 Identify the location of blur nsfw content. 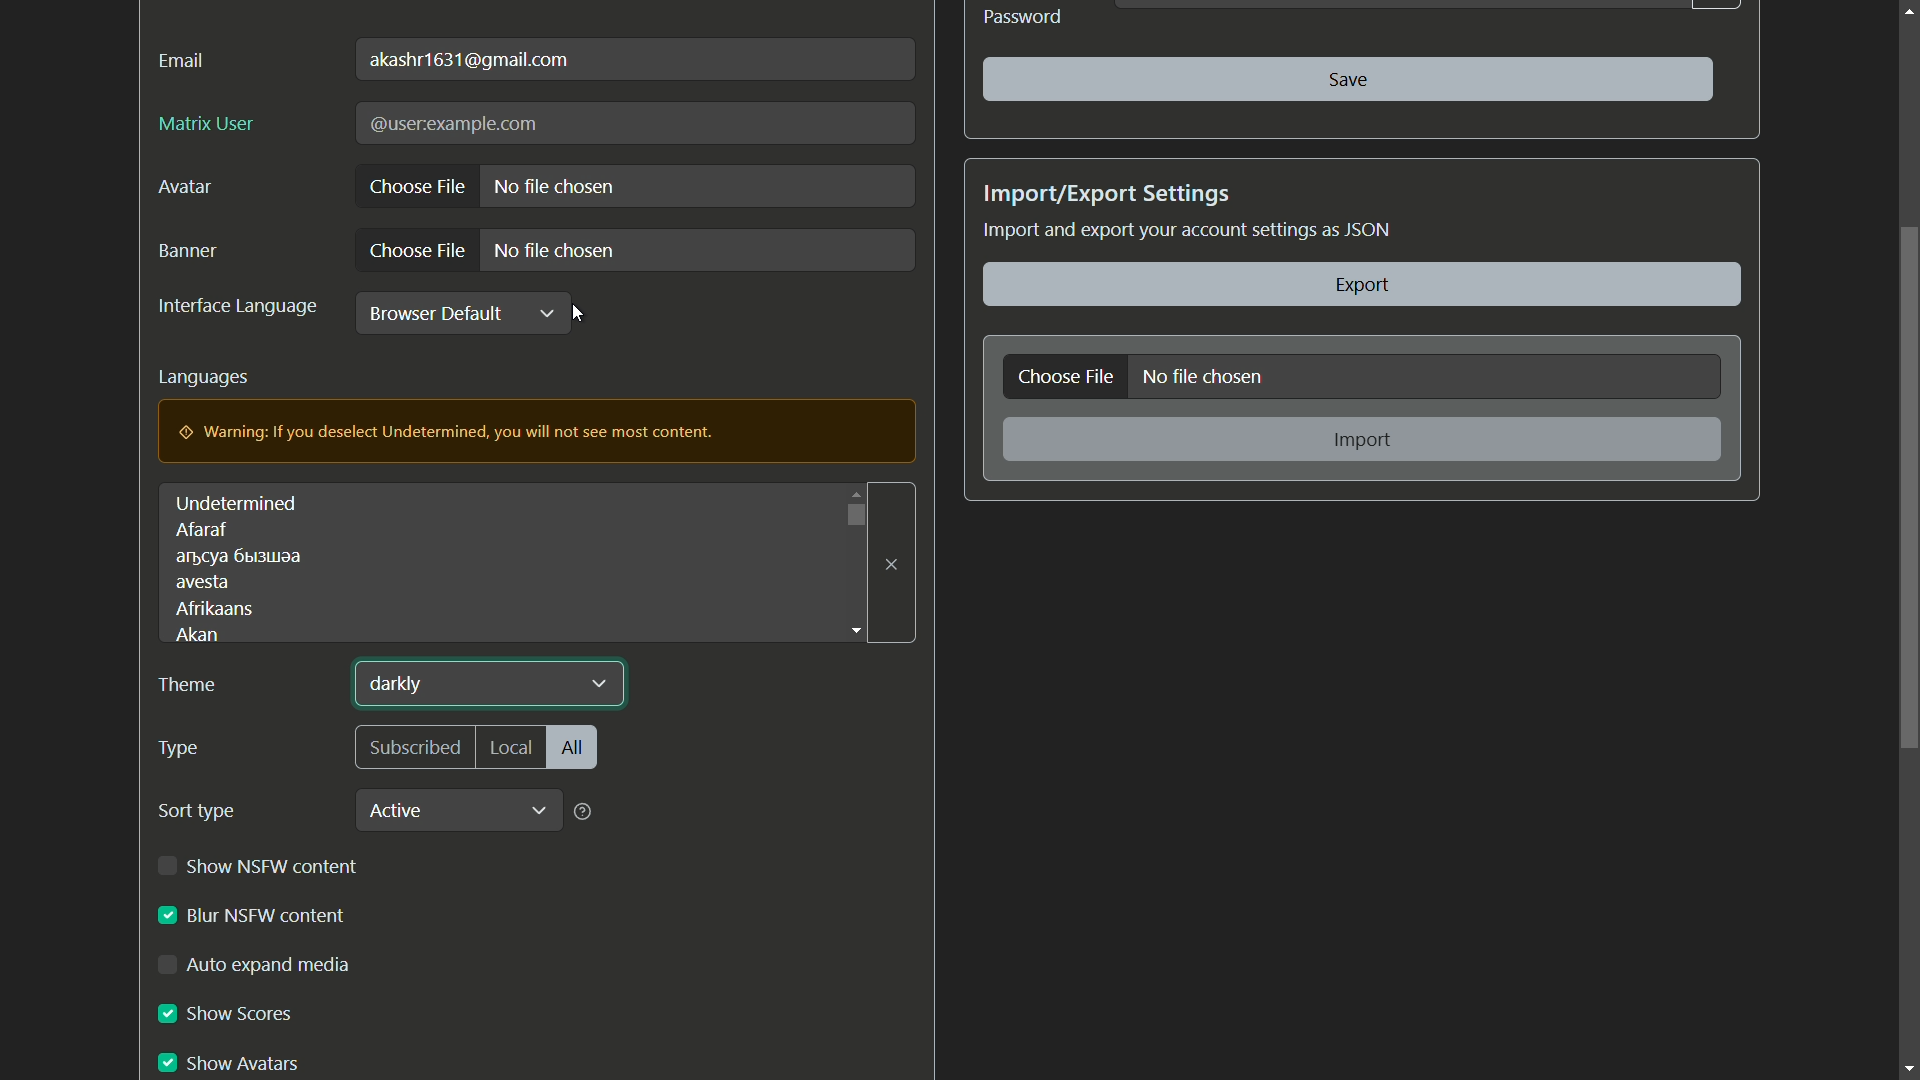
(263, 916).